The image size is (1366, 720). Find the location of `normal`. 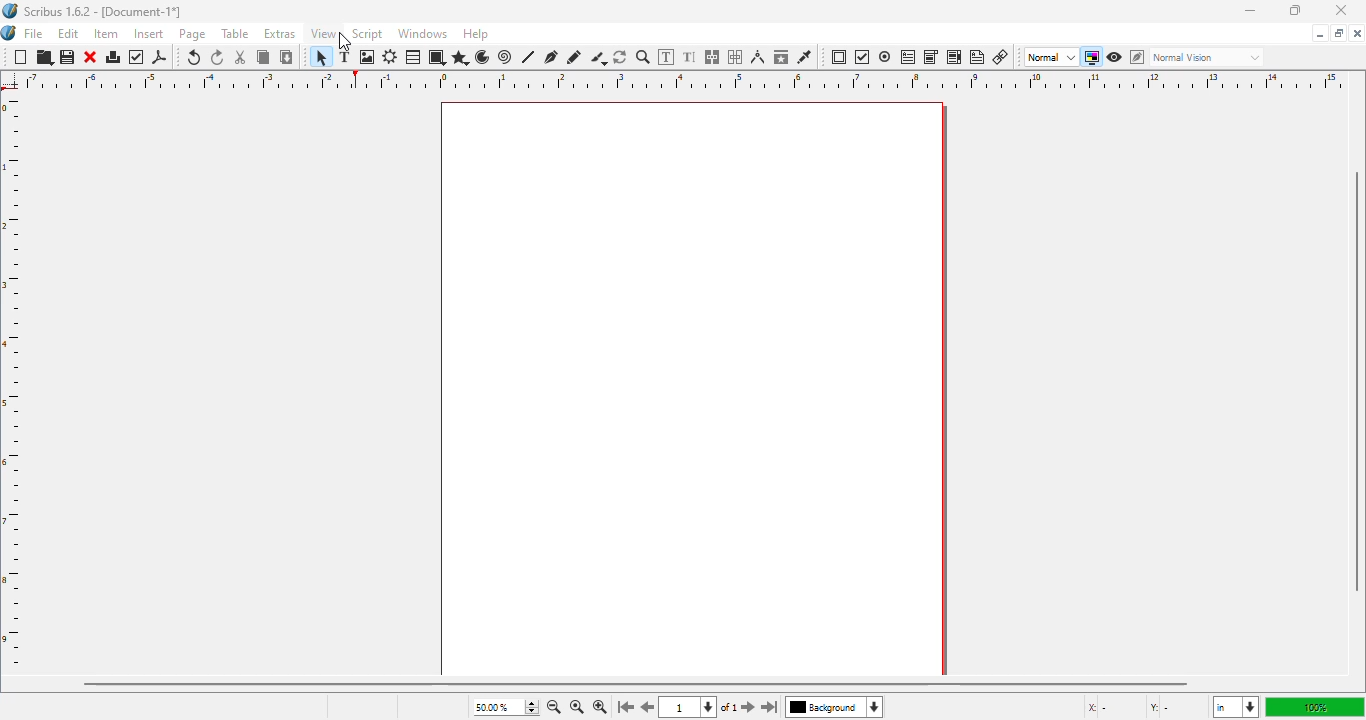

normal is located at coordinates (1050, 57).